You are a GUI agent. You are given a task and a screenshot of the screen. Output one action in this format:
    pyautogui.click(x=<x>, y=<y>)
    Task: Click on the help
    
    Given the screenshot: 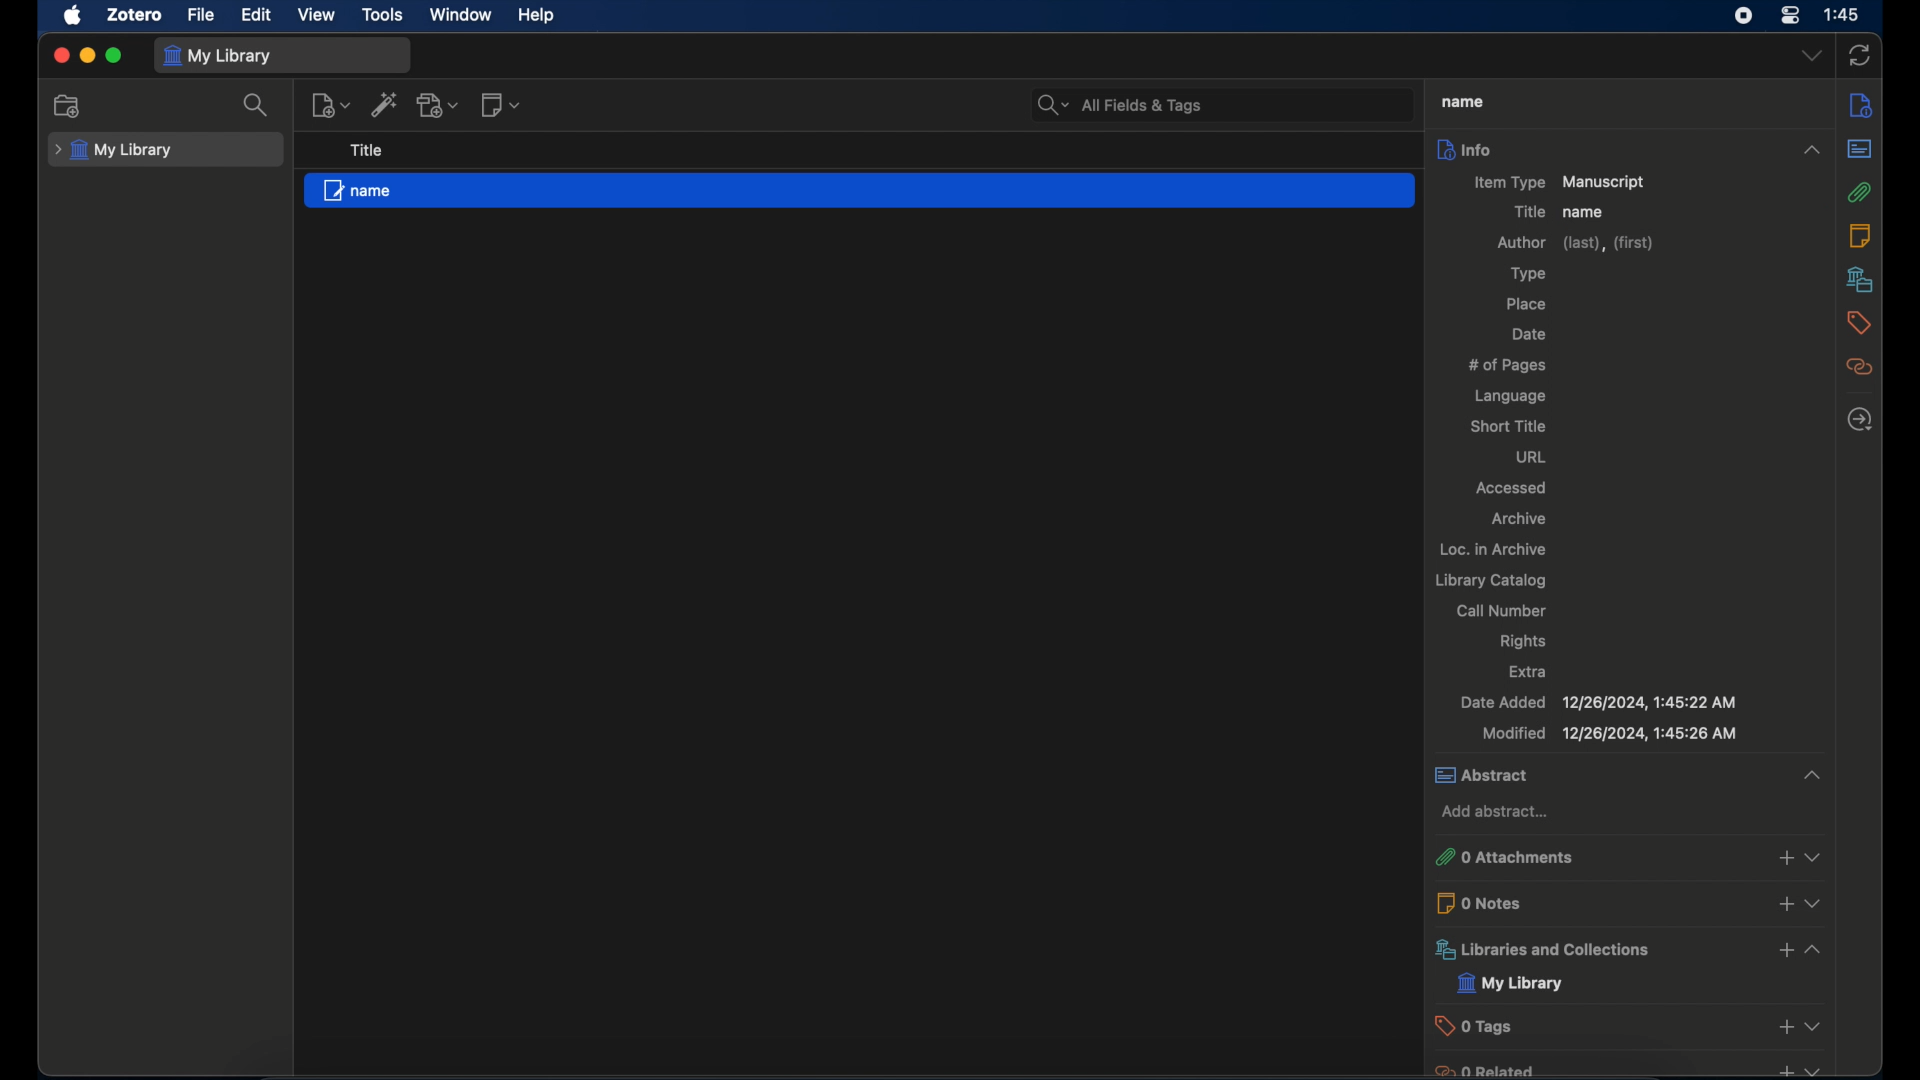 What is the action you would take?
    pyautogui.click(x=536, y=15)
    